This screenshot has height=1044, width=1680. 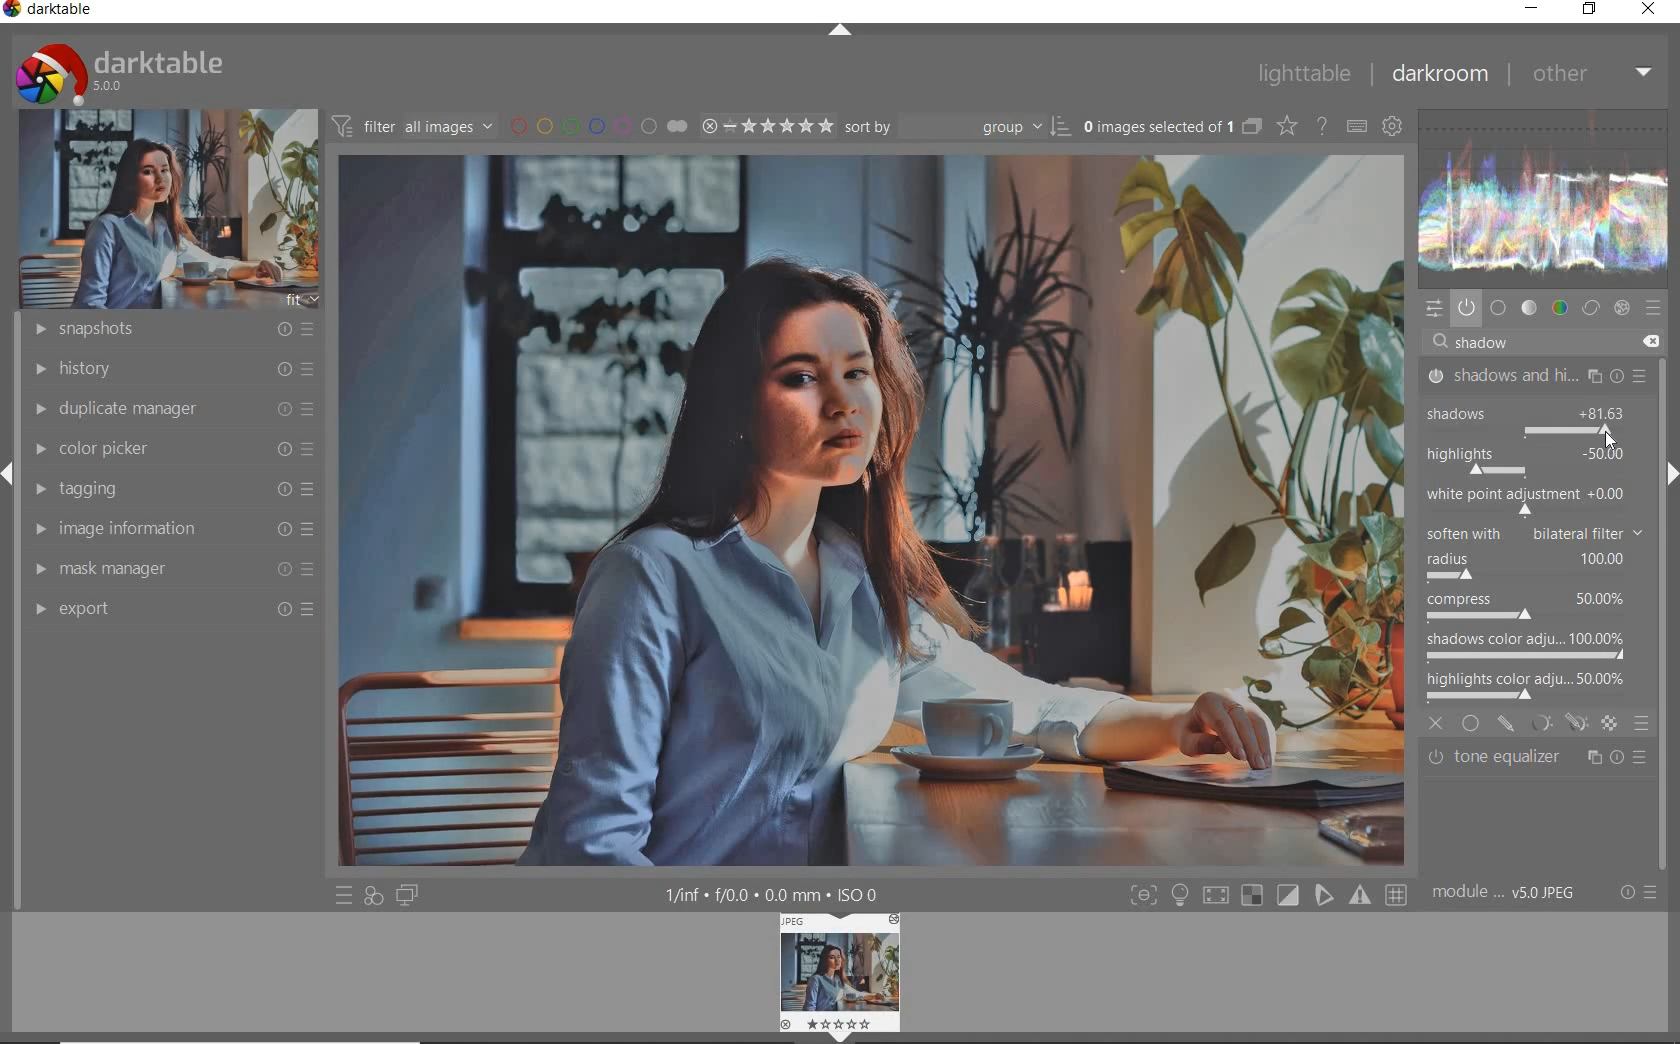 What do you see at coordinates (1490, 343) in the screenshot?
I see `shadow` at bounding box center [1490, 343].